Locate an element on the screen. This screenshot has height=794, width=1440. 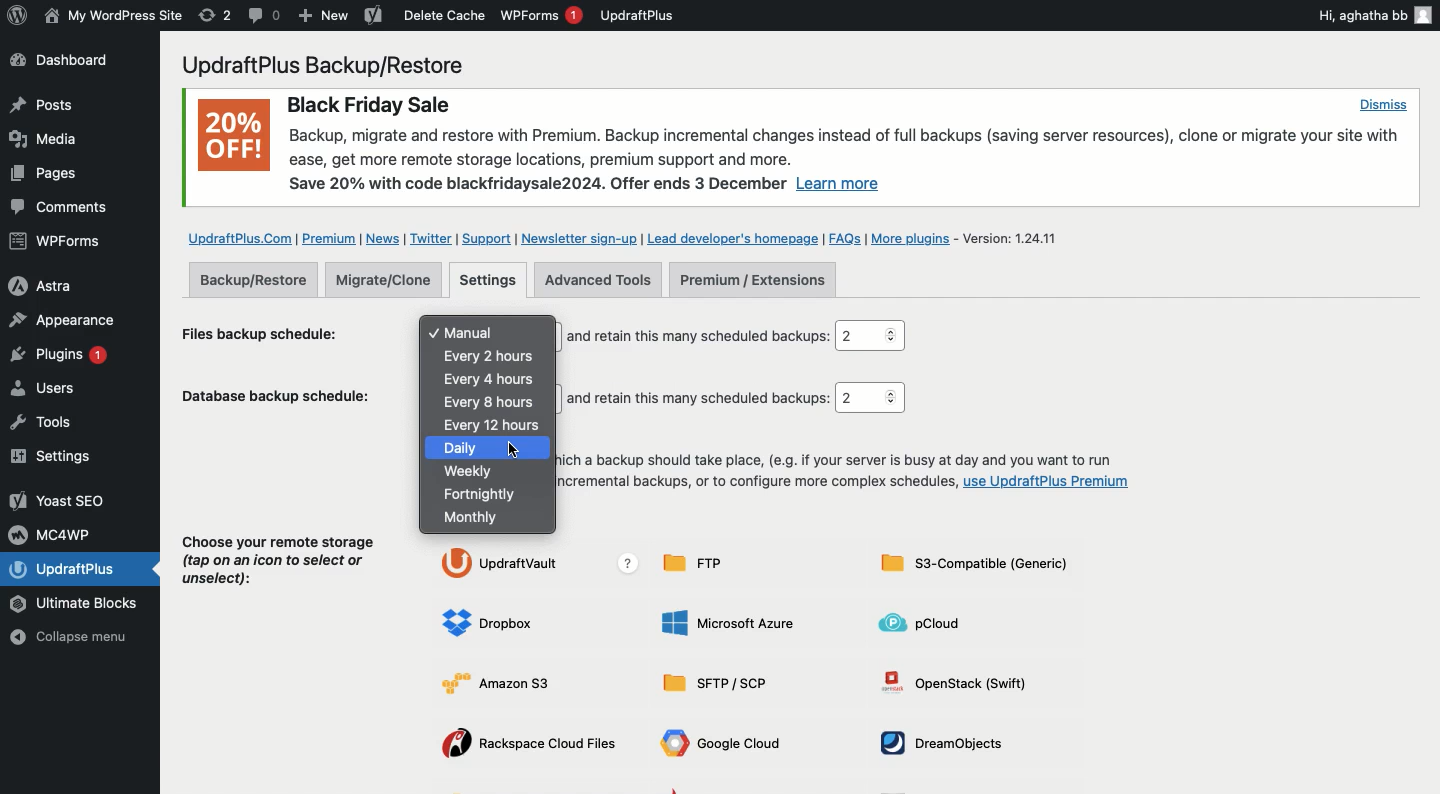
Every 2 hours is located at coordinates (496, 355).